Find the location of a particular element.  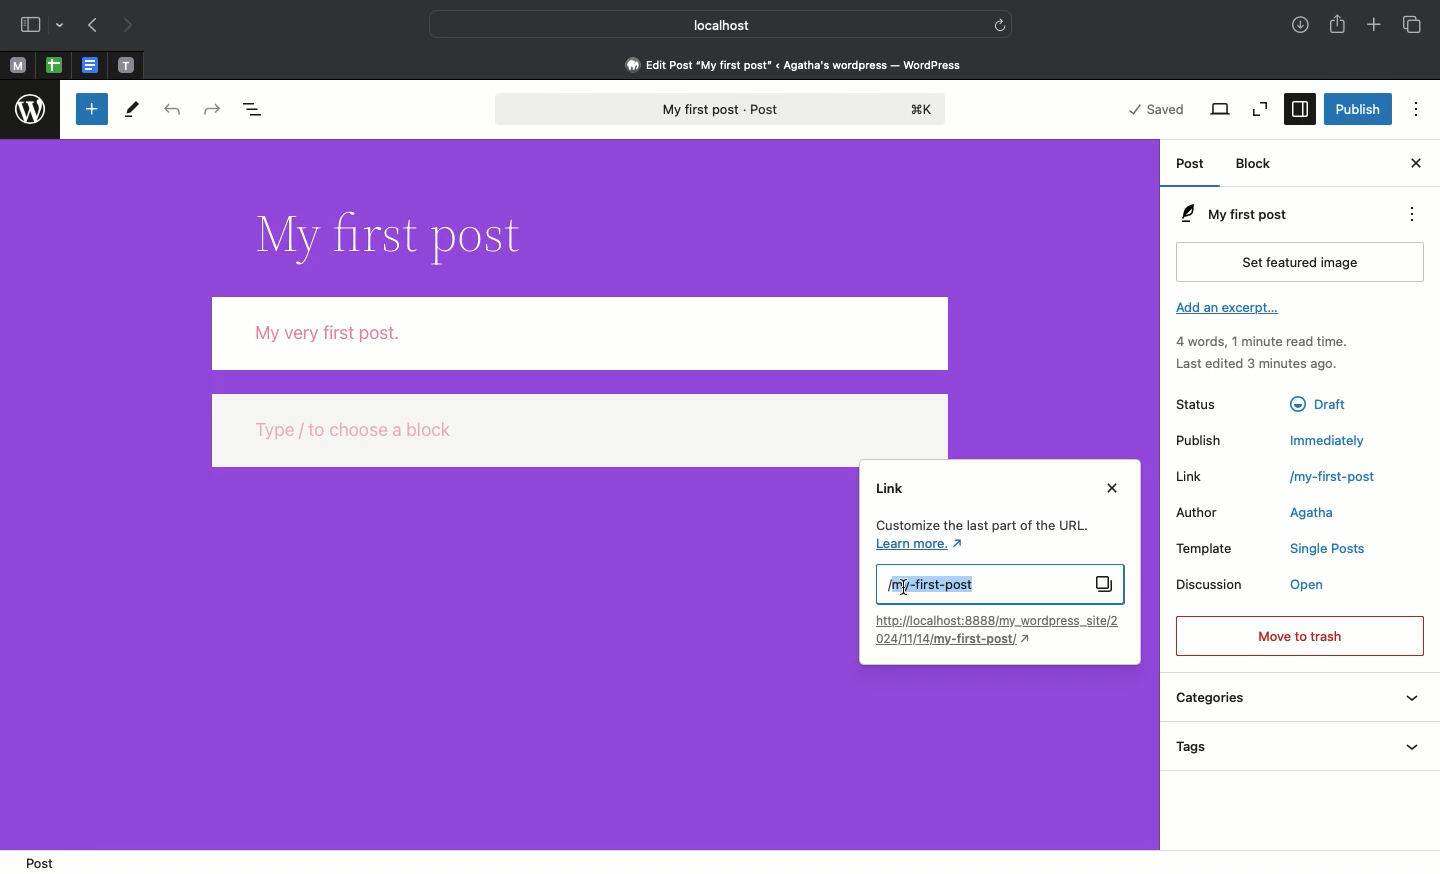

cursor is located at coordinates (905, 589).